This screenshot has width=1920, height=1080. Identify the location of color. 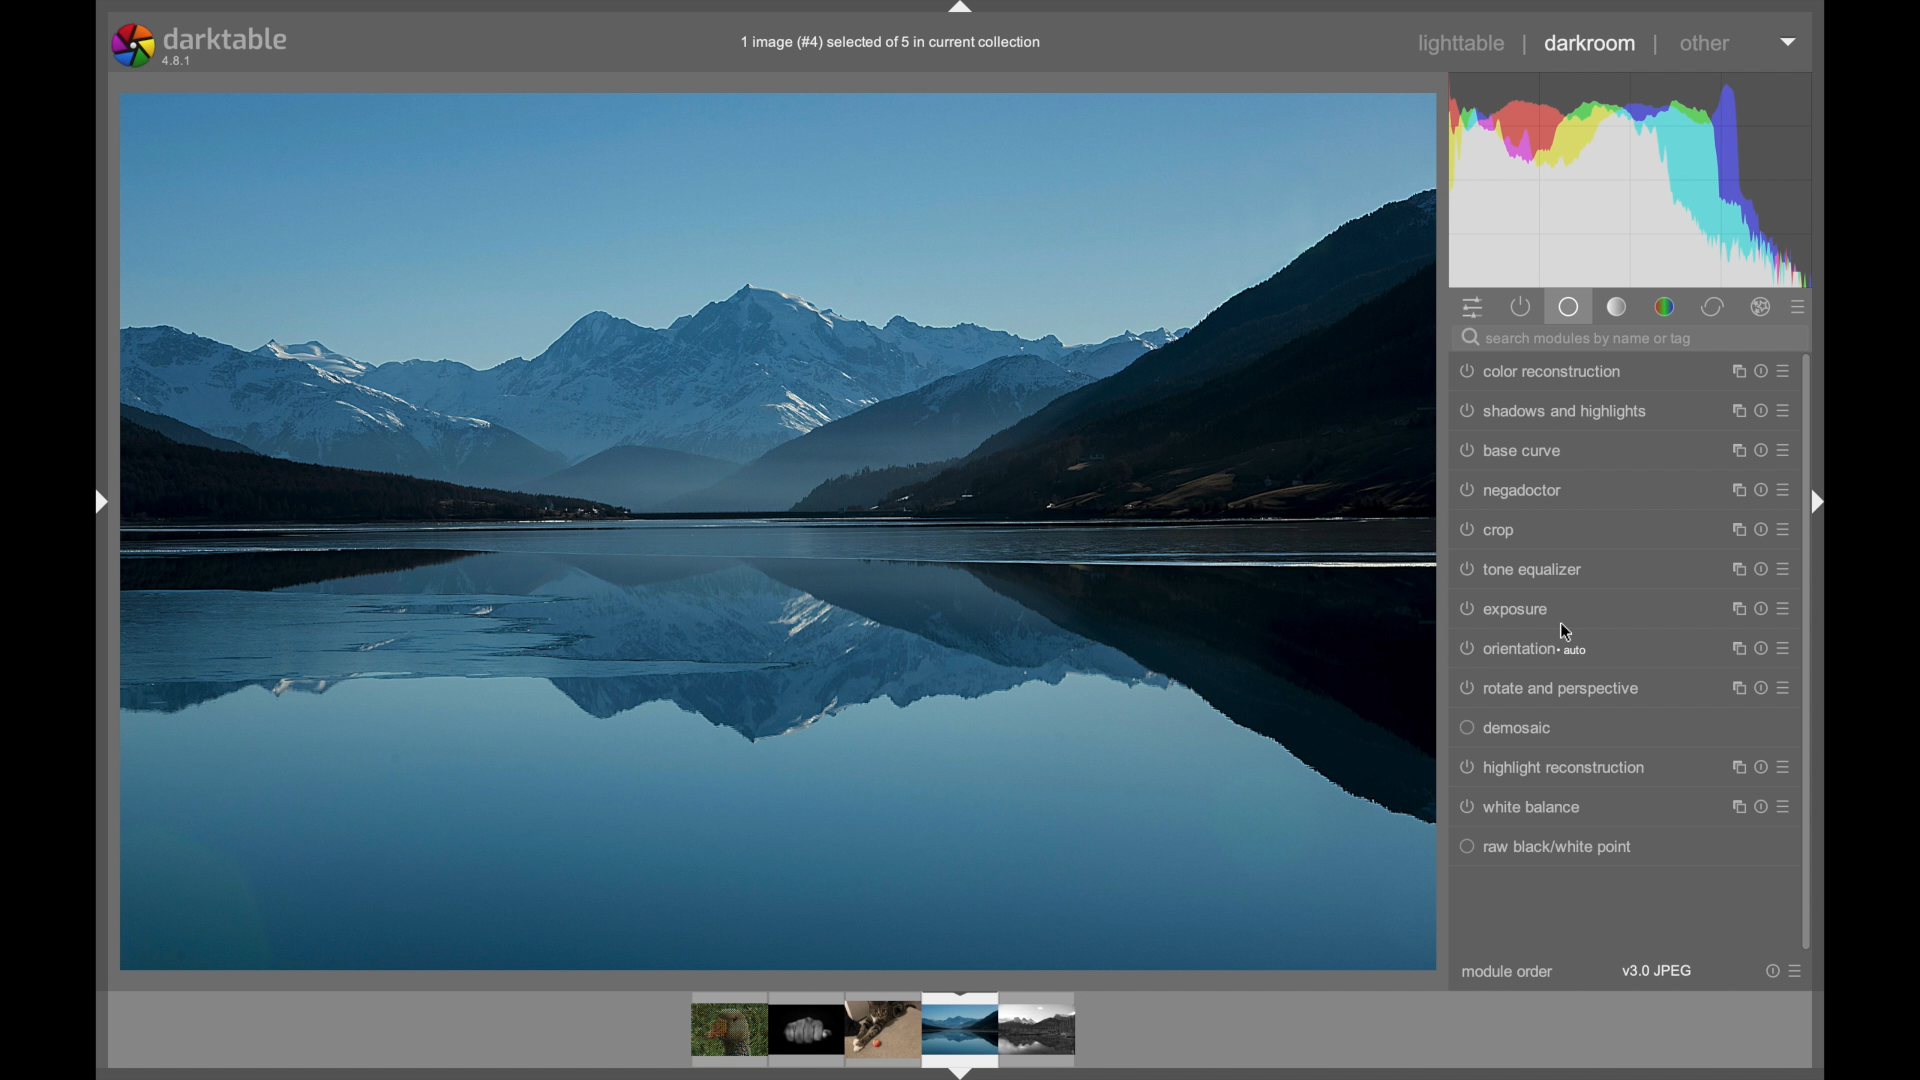
(1664, 307).